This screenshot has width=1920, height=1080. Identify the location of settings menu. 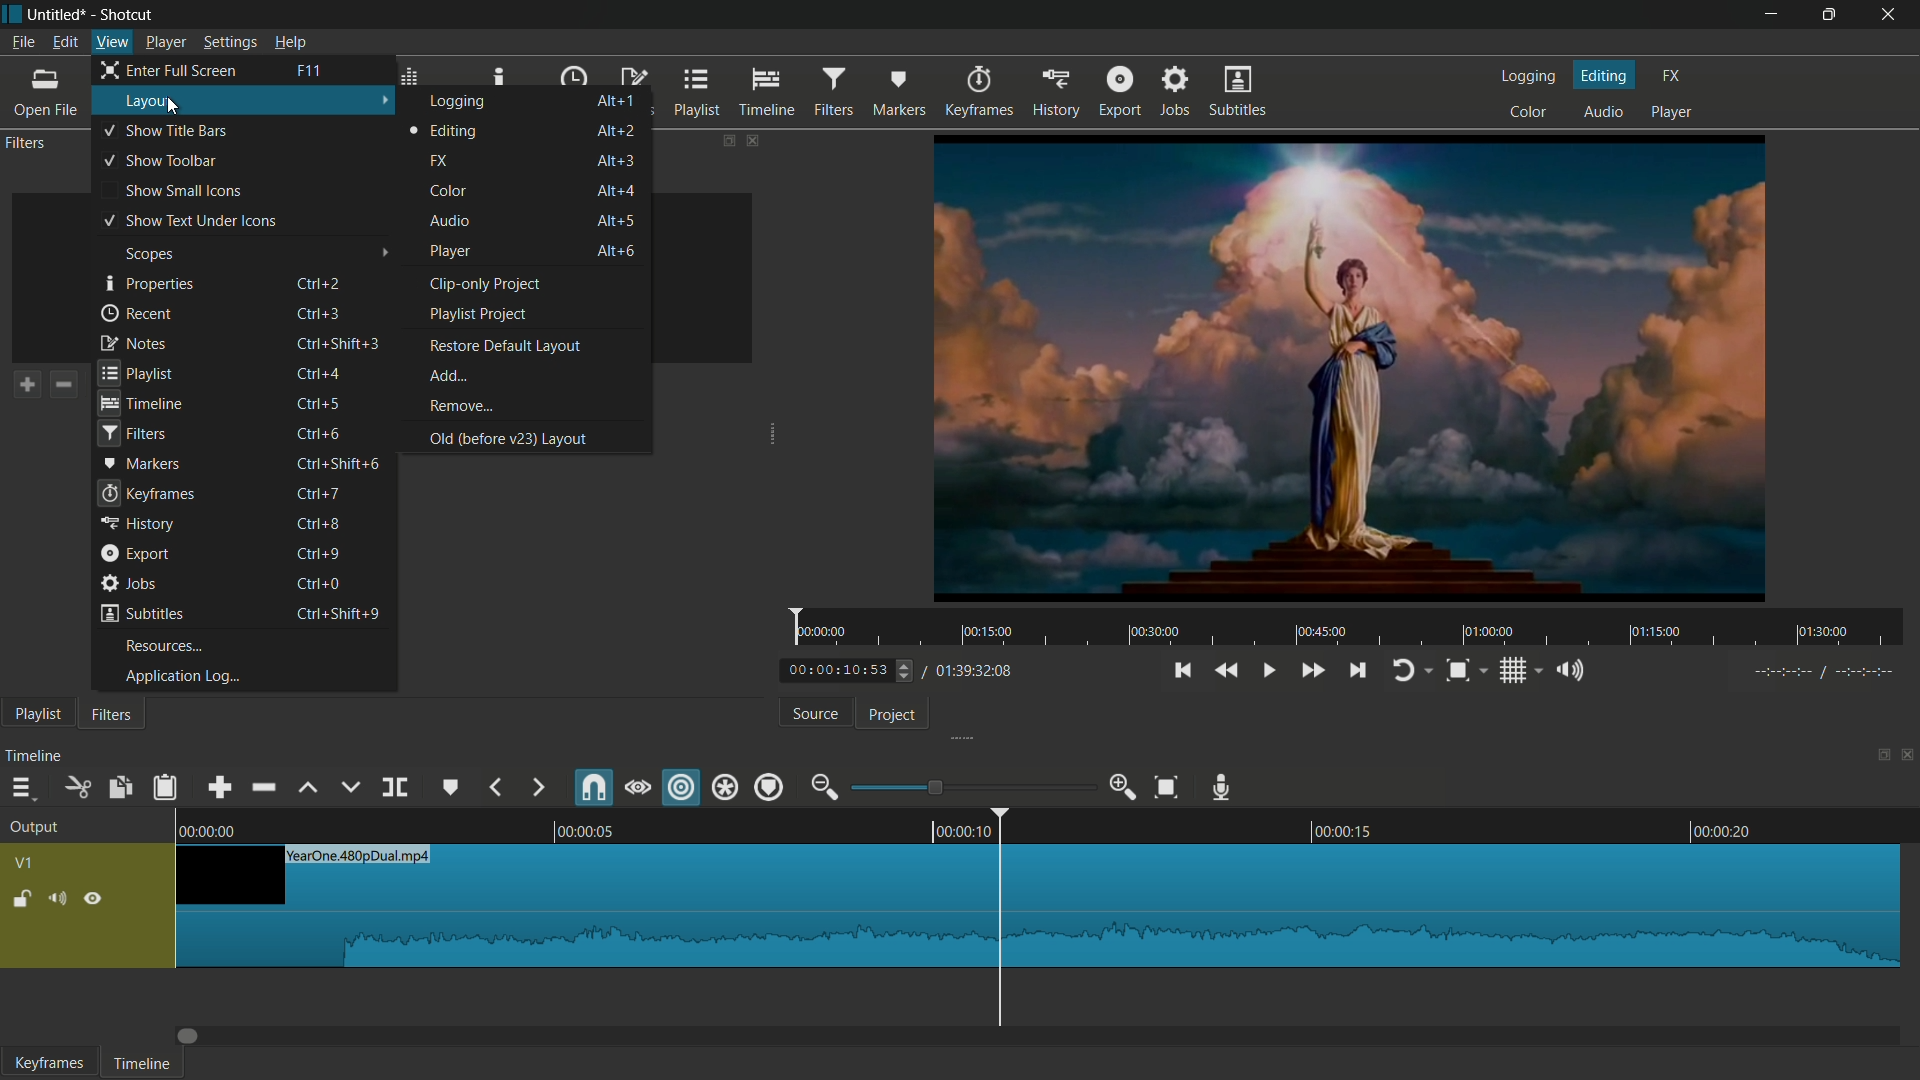
(229, 44).